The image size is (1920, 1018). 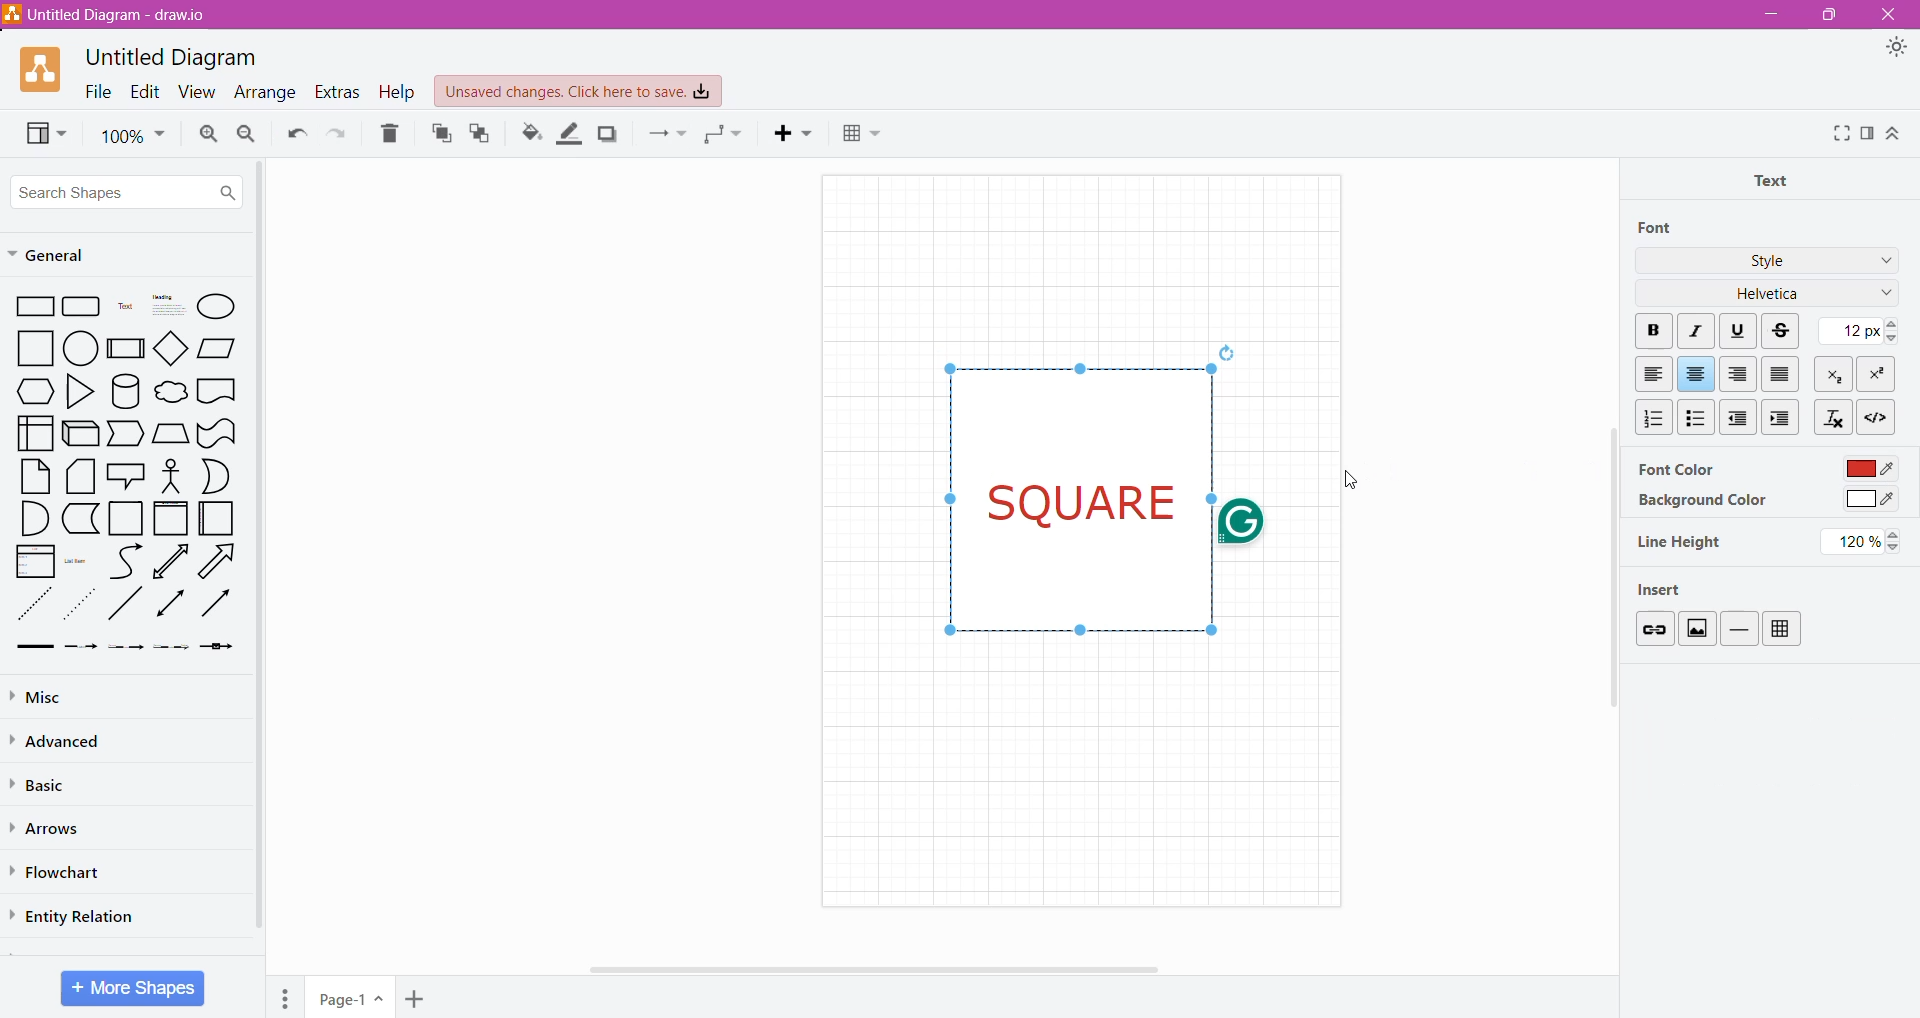 I want to click on Insert Horizontal Line, so click(x=1740, y=628).